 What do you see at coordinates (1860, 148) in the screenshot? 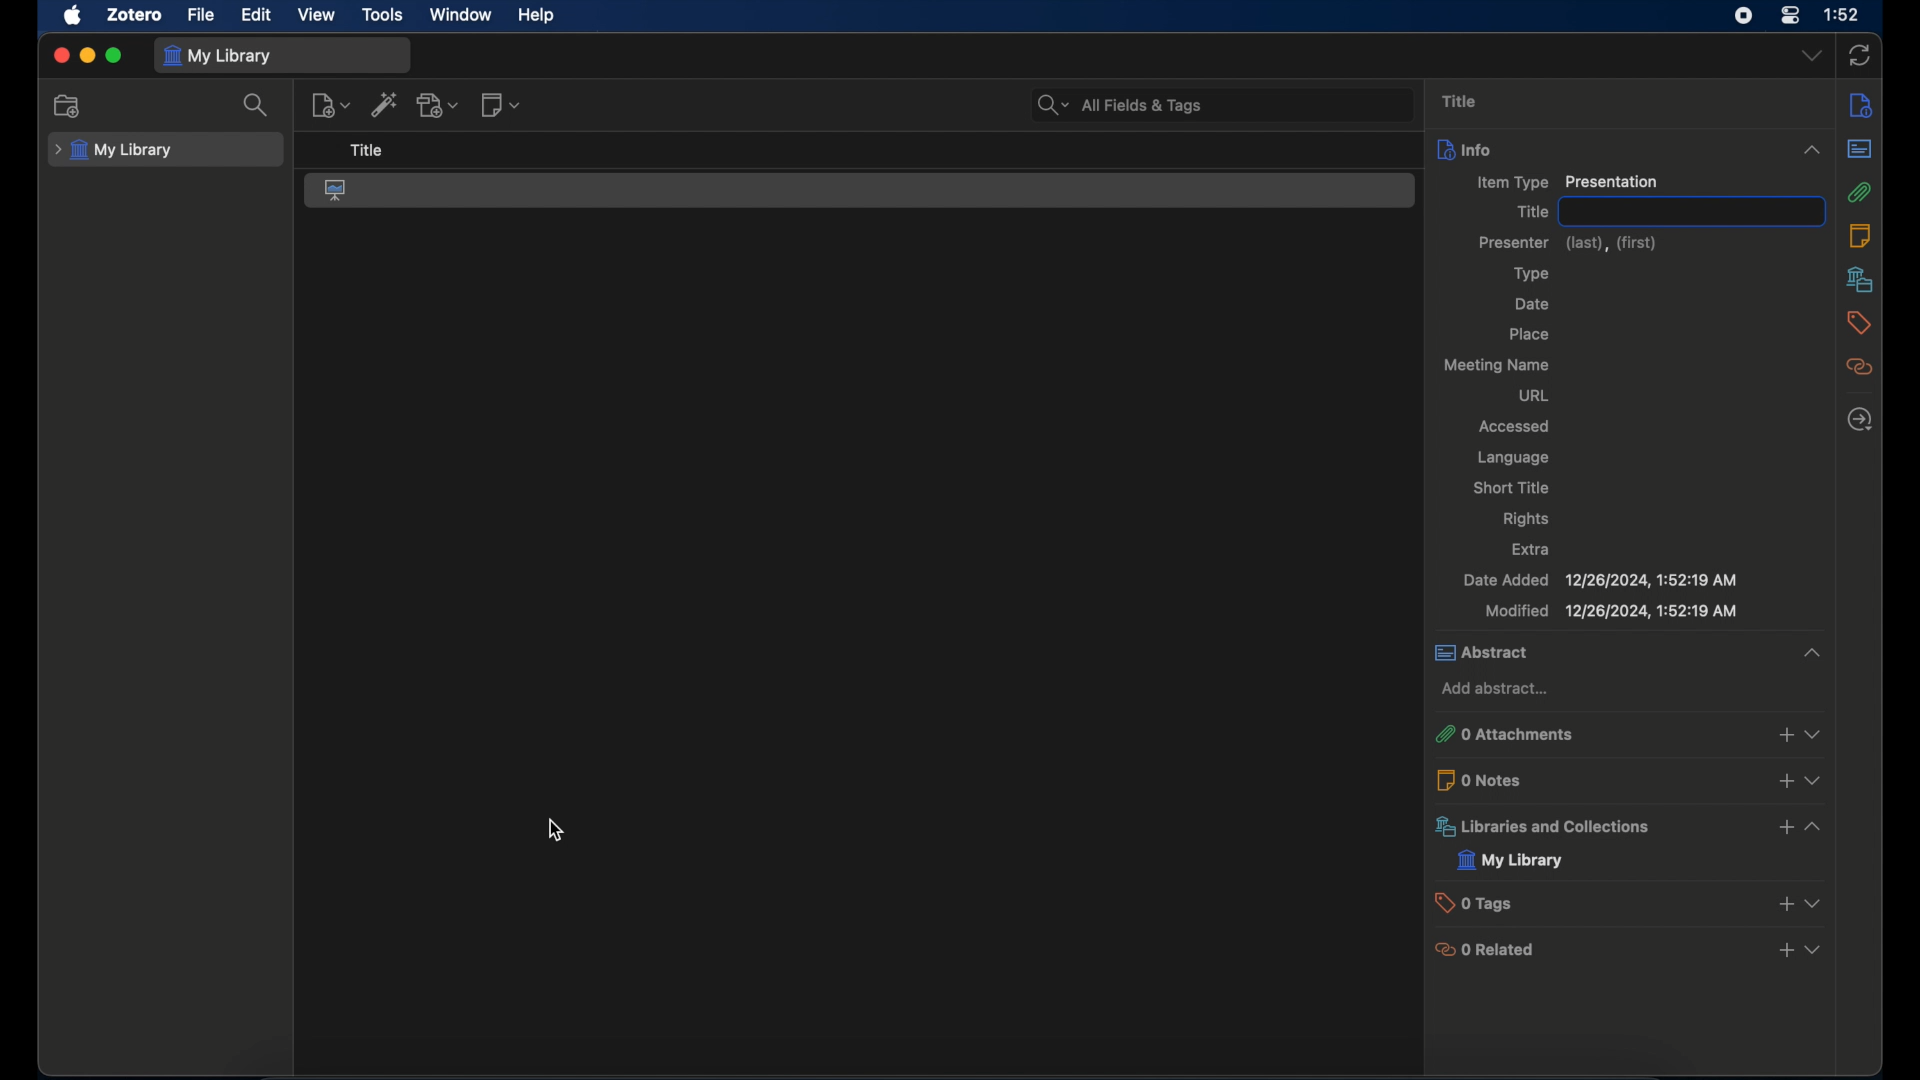
I see `abstract` at bounding box center [1860, 148].